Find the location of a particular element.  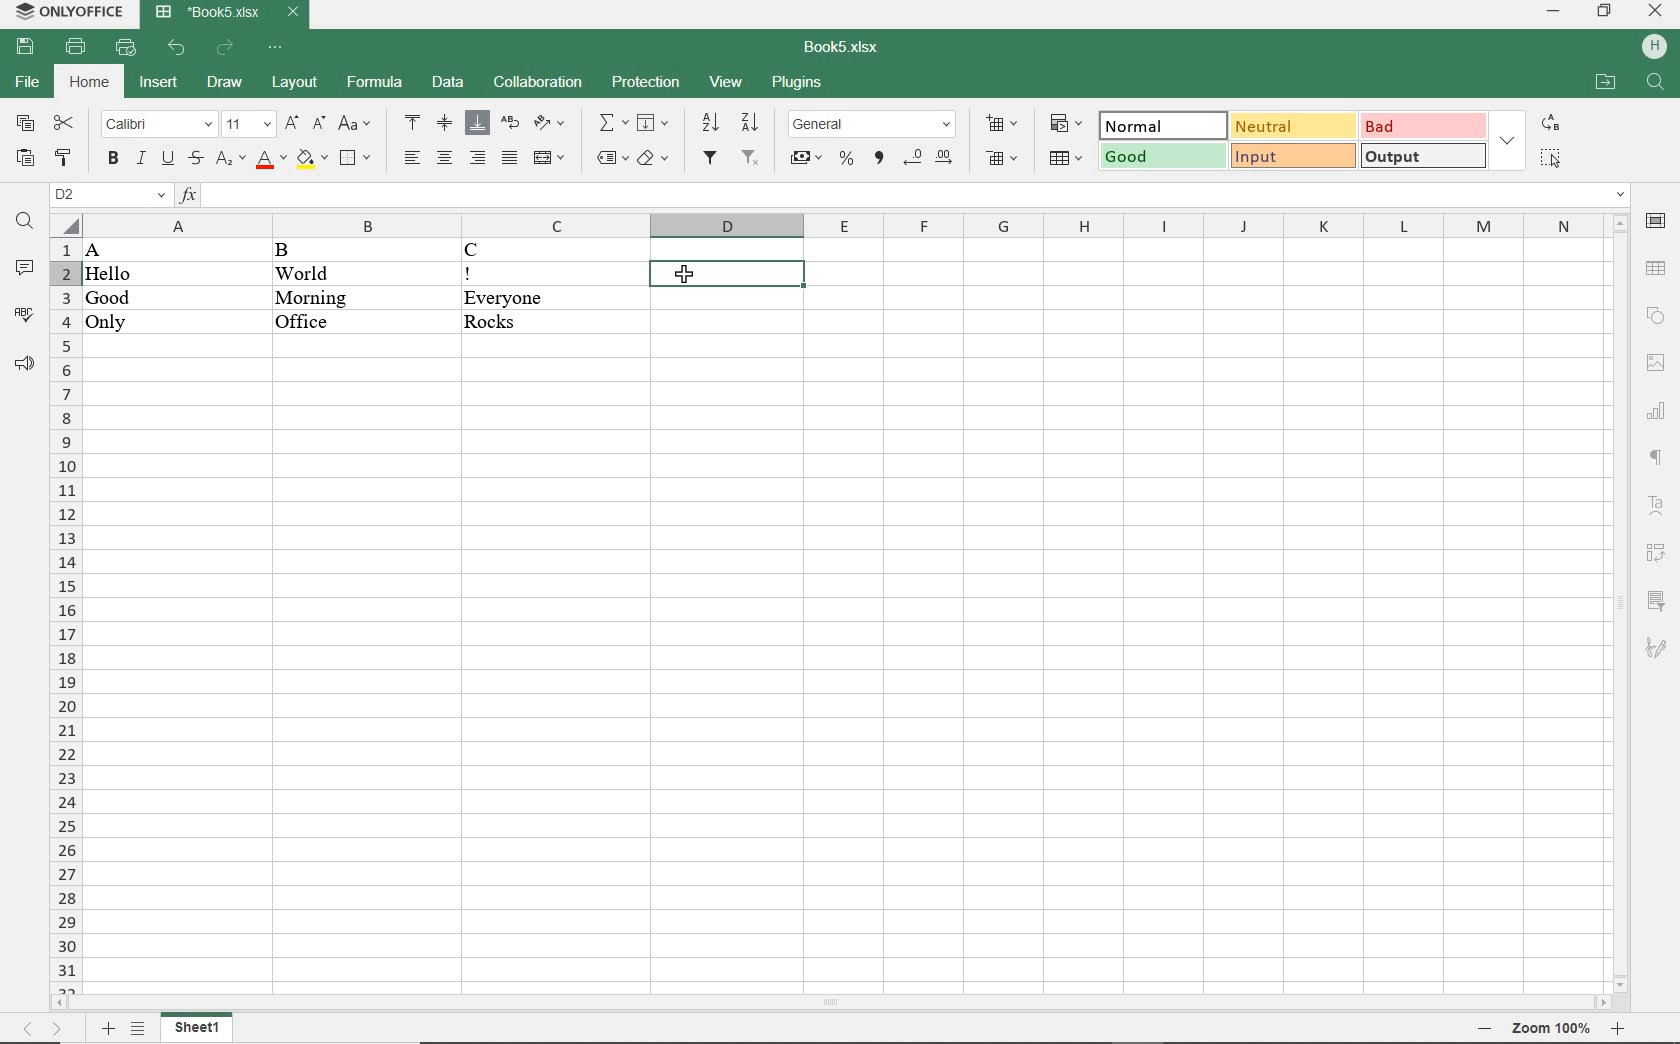

REPLACE is located at coordinates (1551, 124).